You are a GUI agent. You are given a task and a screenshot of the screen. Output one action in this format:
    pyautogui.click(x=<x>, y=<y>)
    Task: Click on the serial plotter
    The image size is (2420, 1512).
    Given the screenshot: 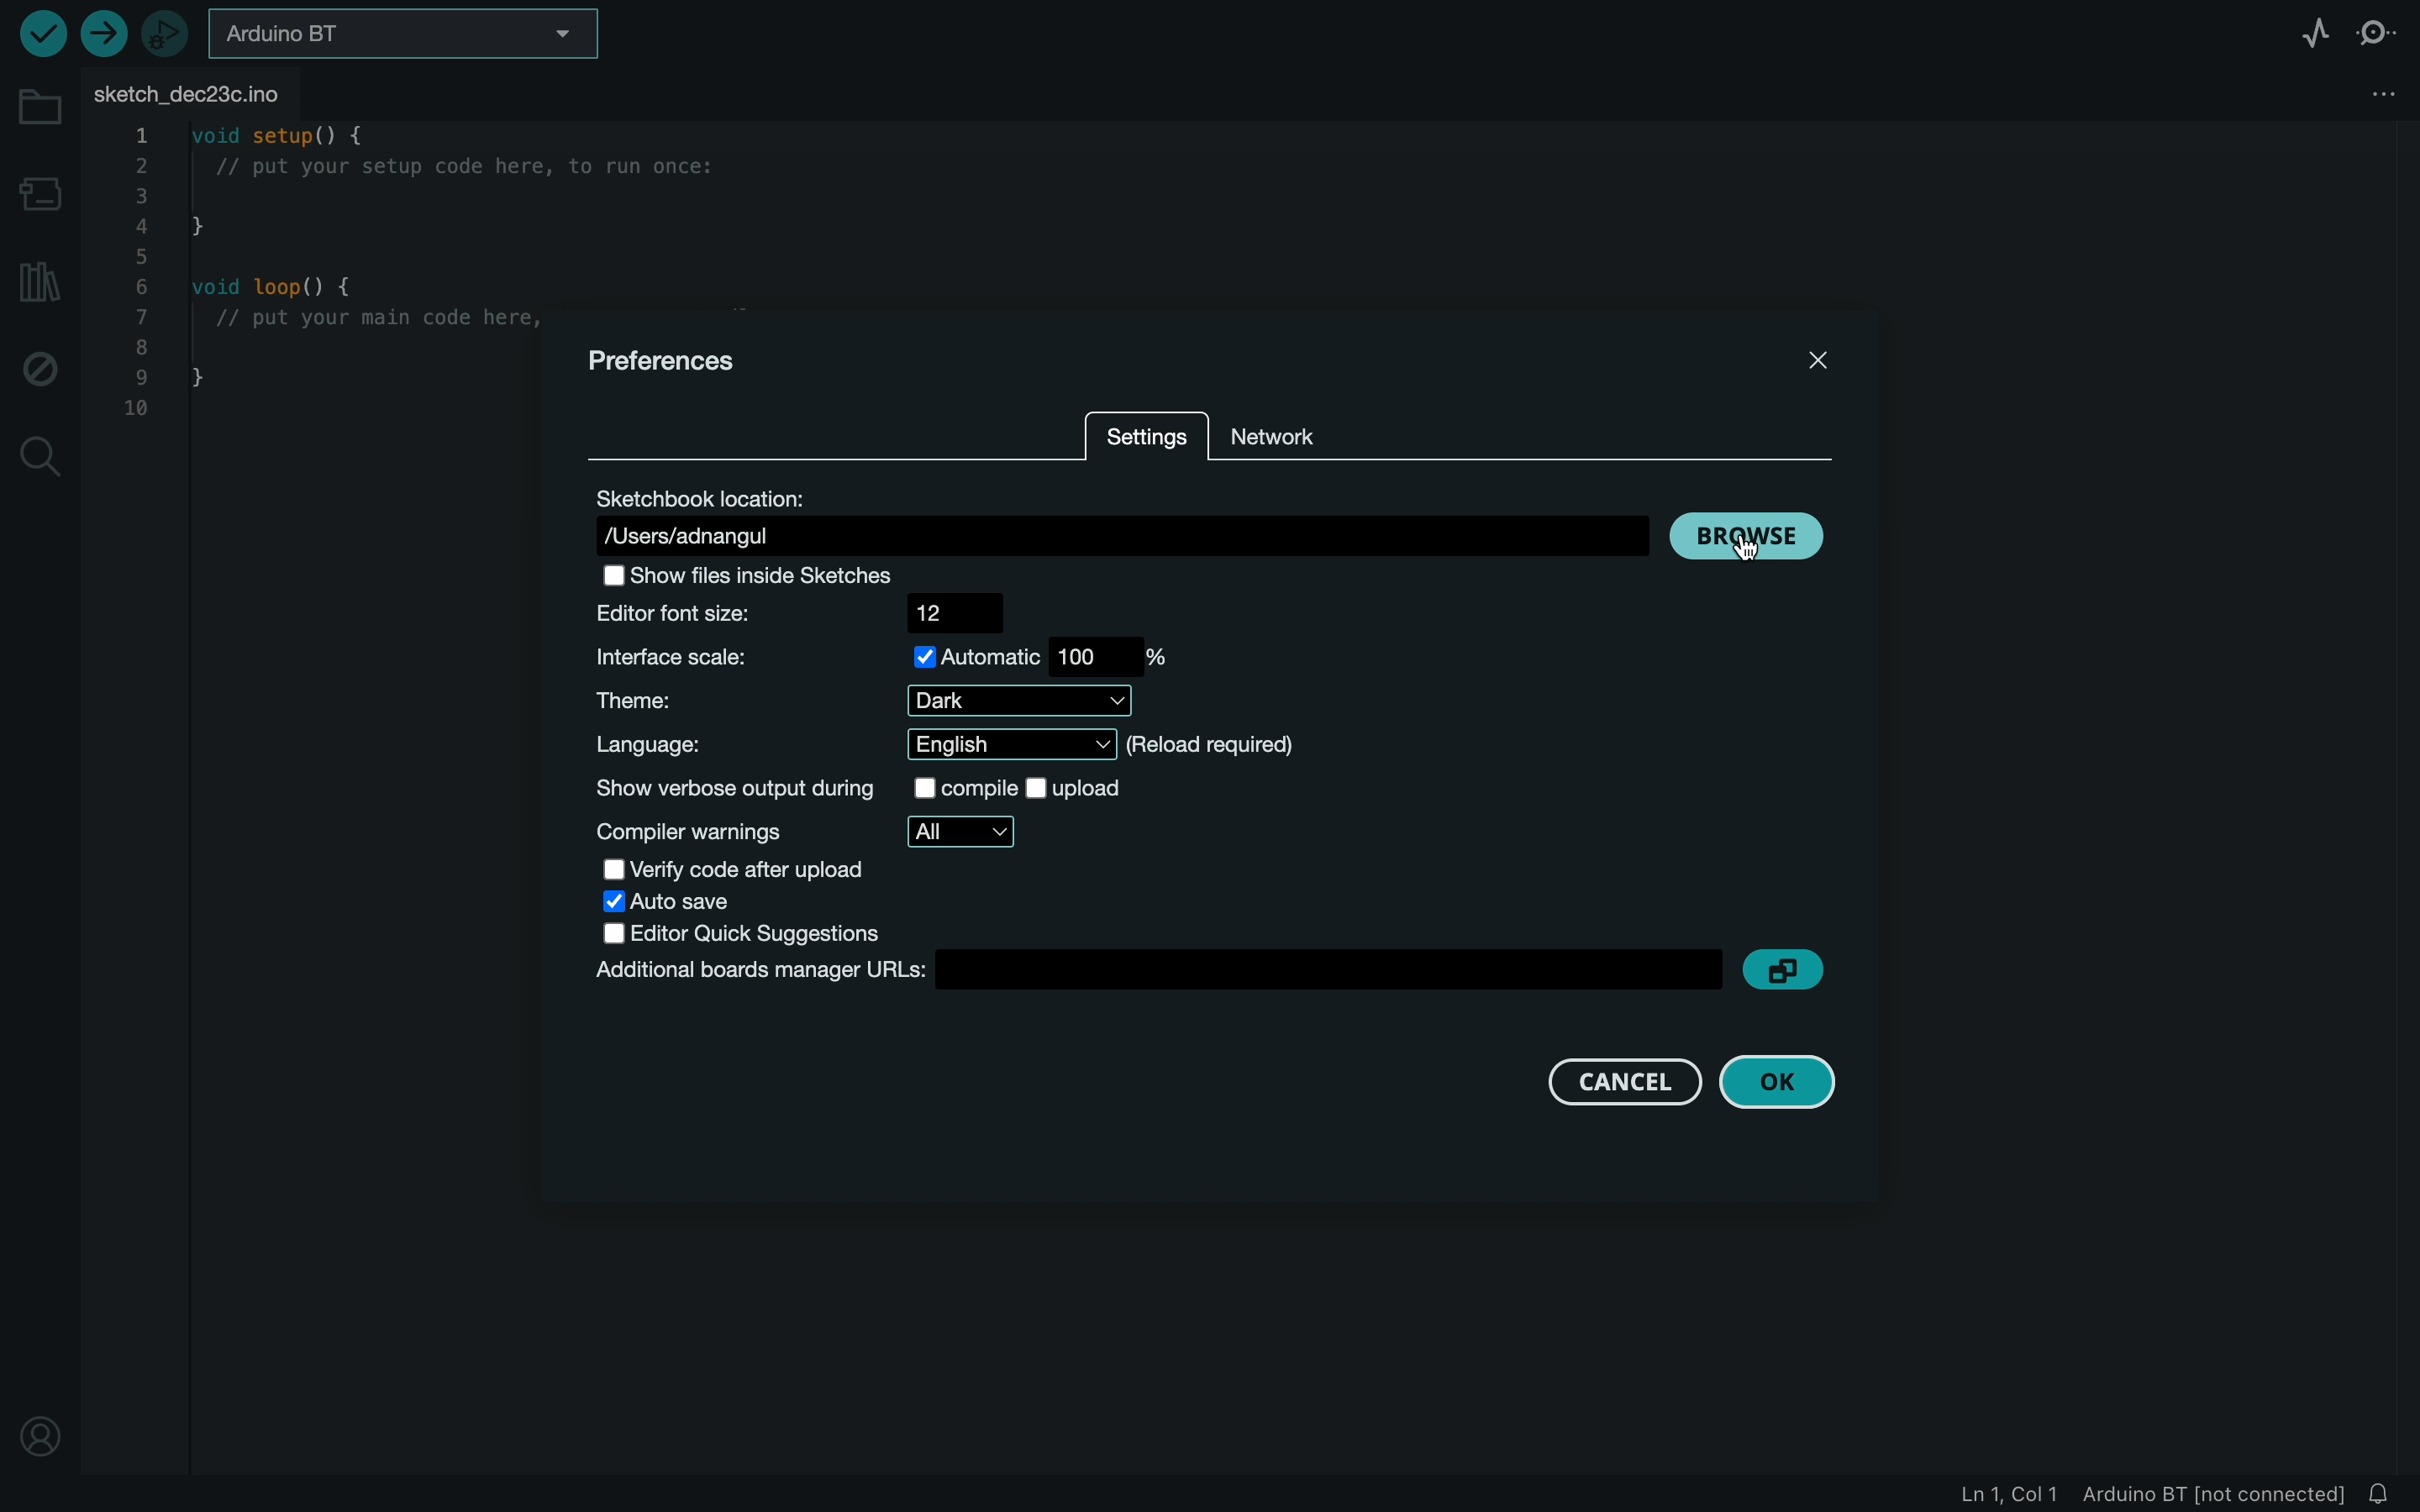 What is the action you would take?
    pyautogui.click(x=2303, y=32)
    